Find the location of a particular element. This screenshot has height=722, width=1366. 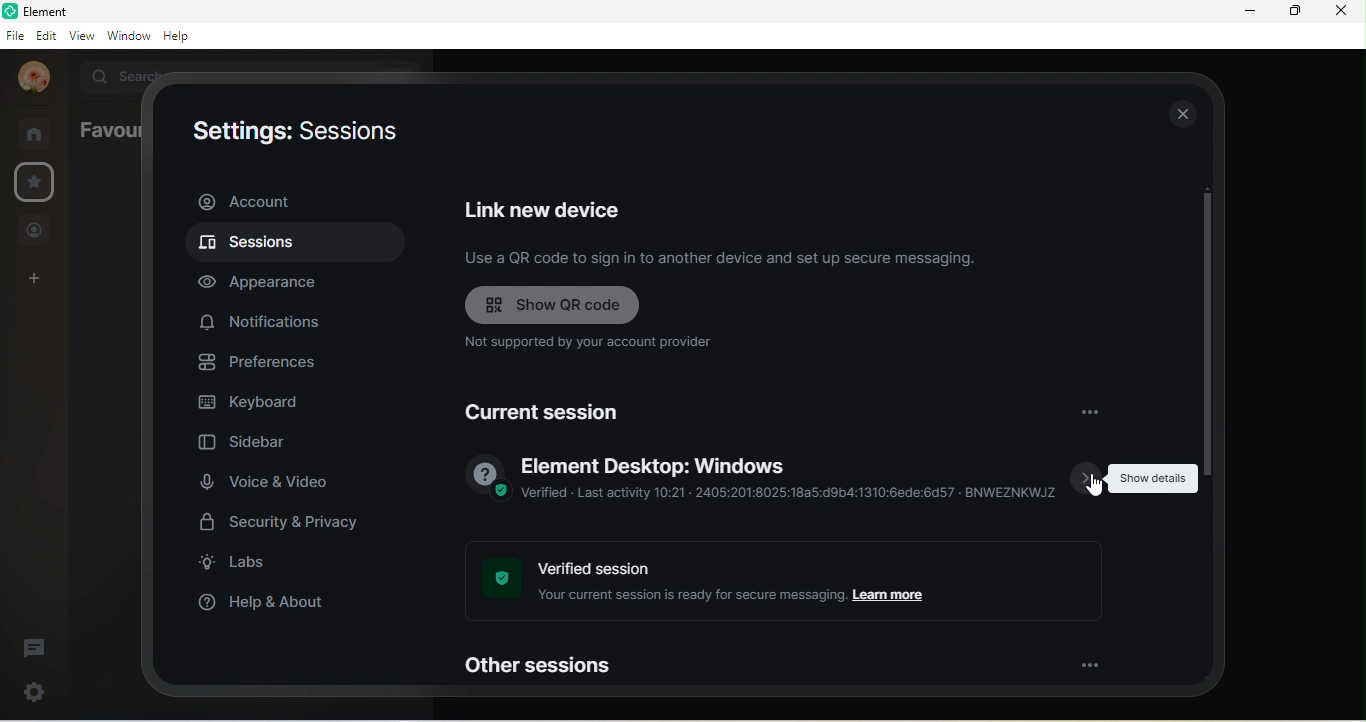

file is located at coordinates (14, 37).